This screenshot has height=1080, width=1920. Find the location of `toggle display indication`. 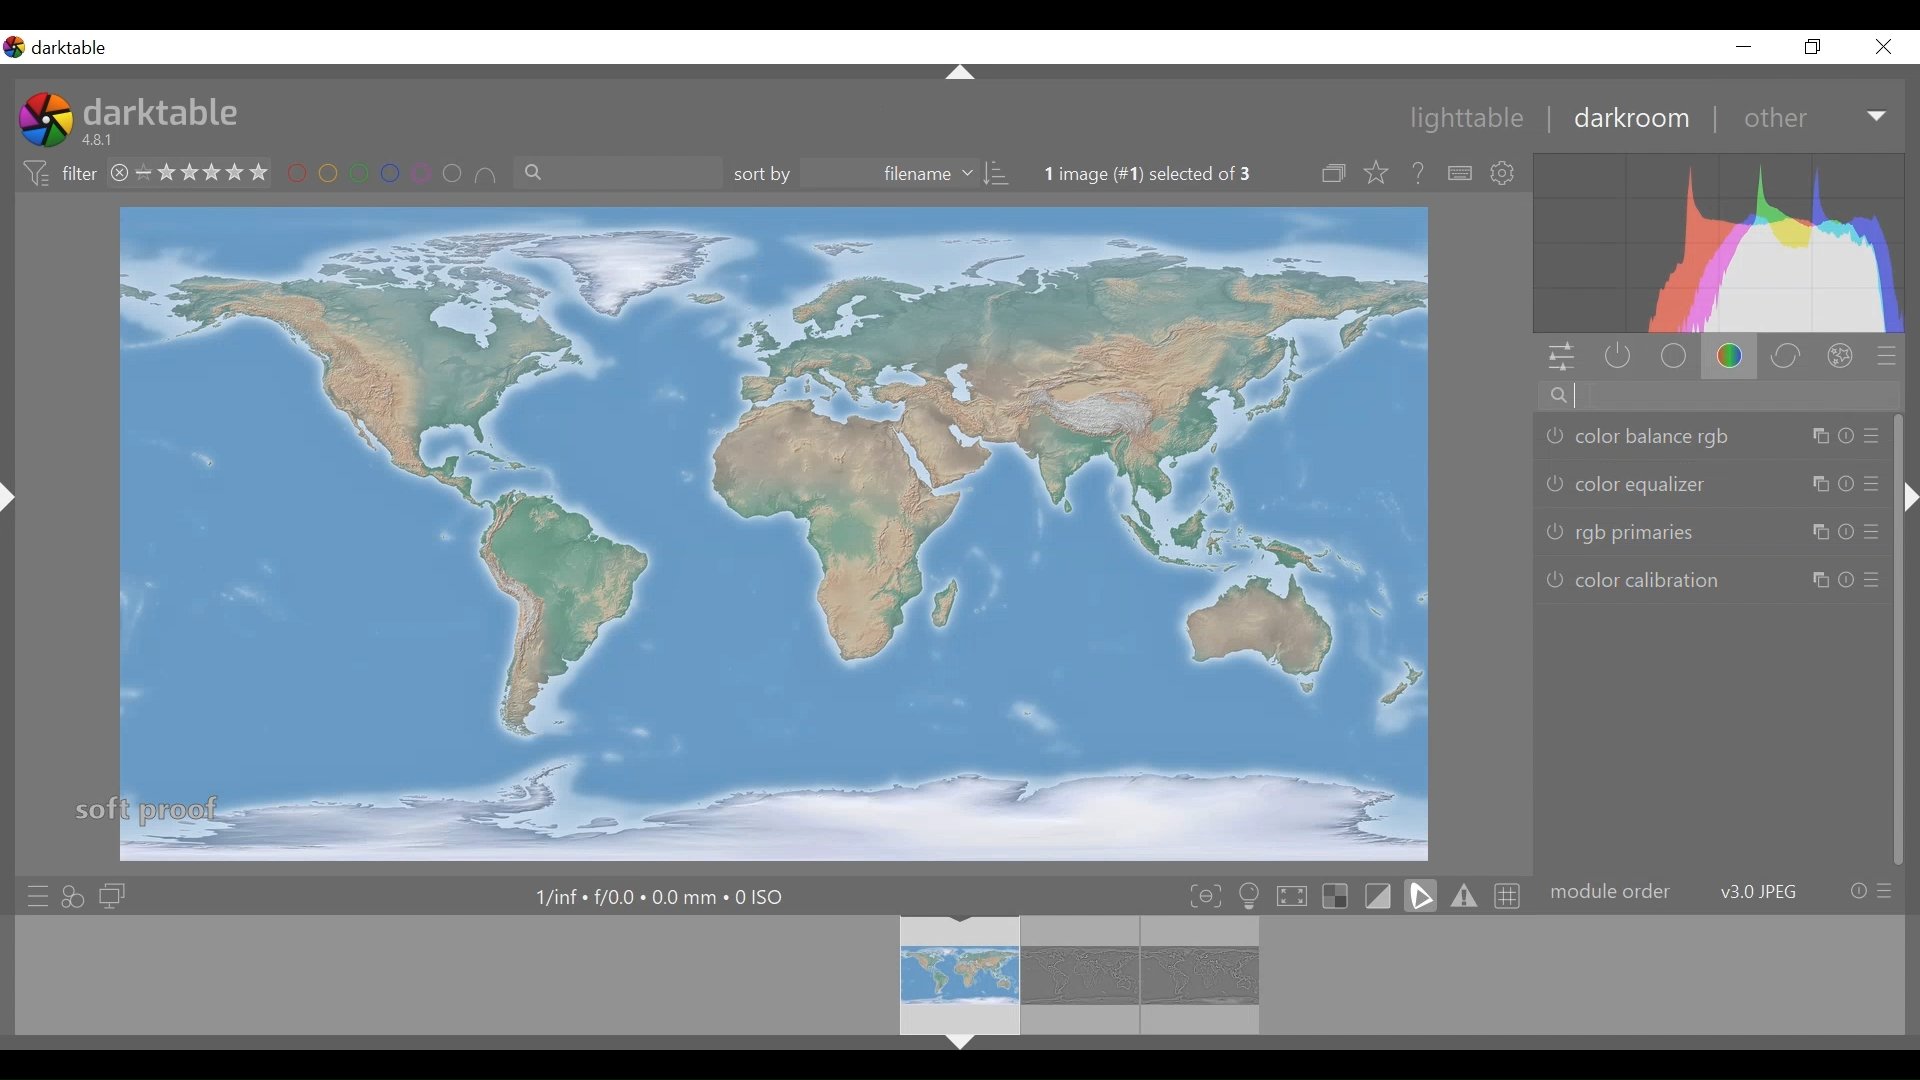

toggle display indication is located at coordinates (1381, 896).